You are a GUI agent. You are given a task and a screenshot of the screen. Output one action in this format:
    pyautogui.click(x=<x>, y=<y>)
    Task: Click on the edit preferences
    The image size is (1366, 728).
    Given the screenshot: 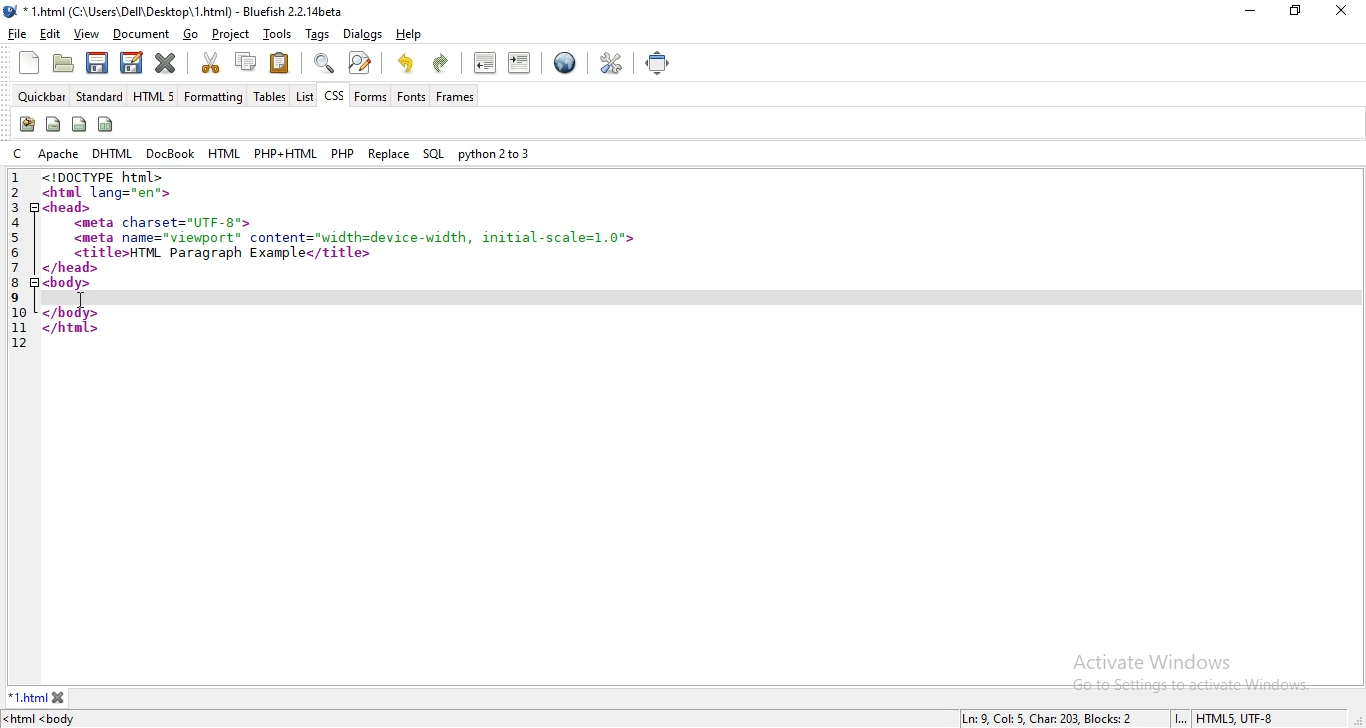 What is the action you would take?
    pyautogui.click(x=608, y=63)
    